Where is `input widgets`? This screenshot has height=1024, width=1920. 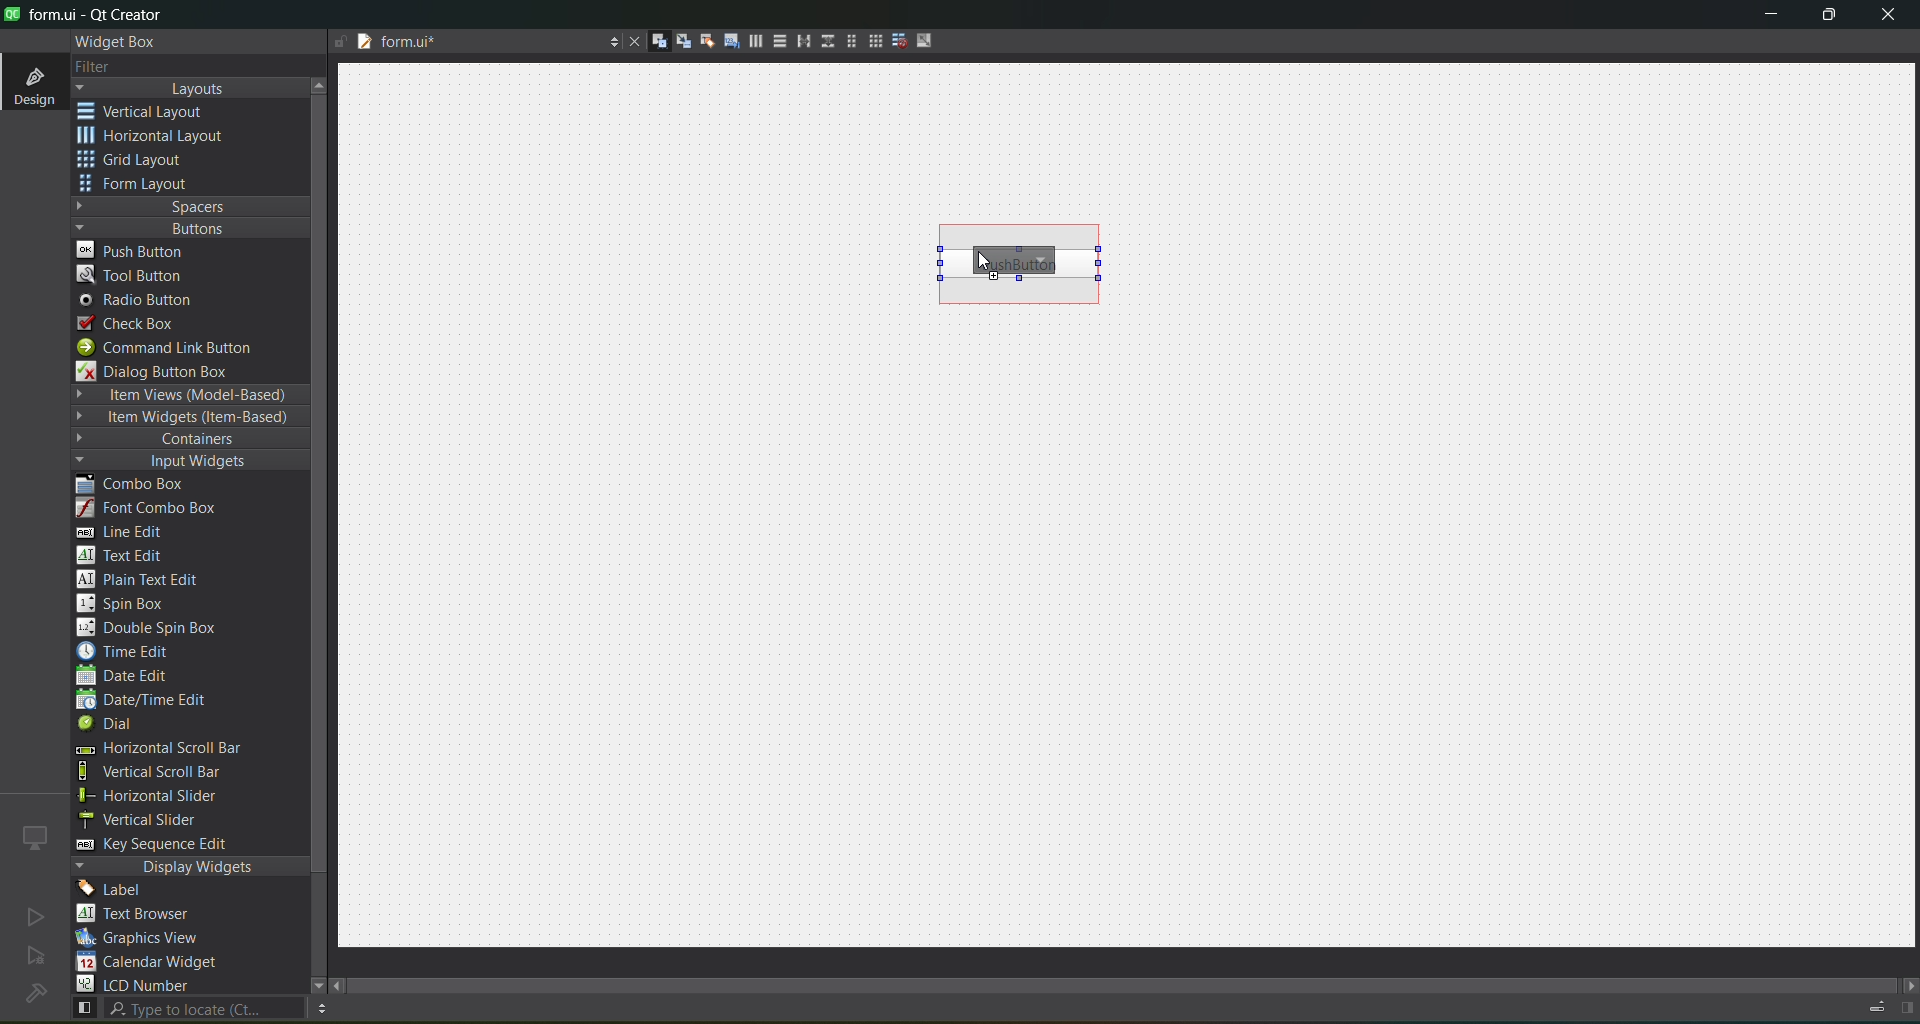
input widgets is located at coordinates (180, 462).